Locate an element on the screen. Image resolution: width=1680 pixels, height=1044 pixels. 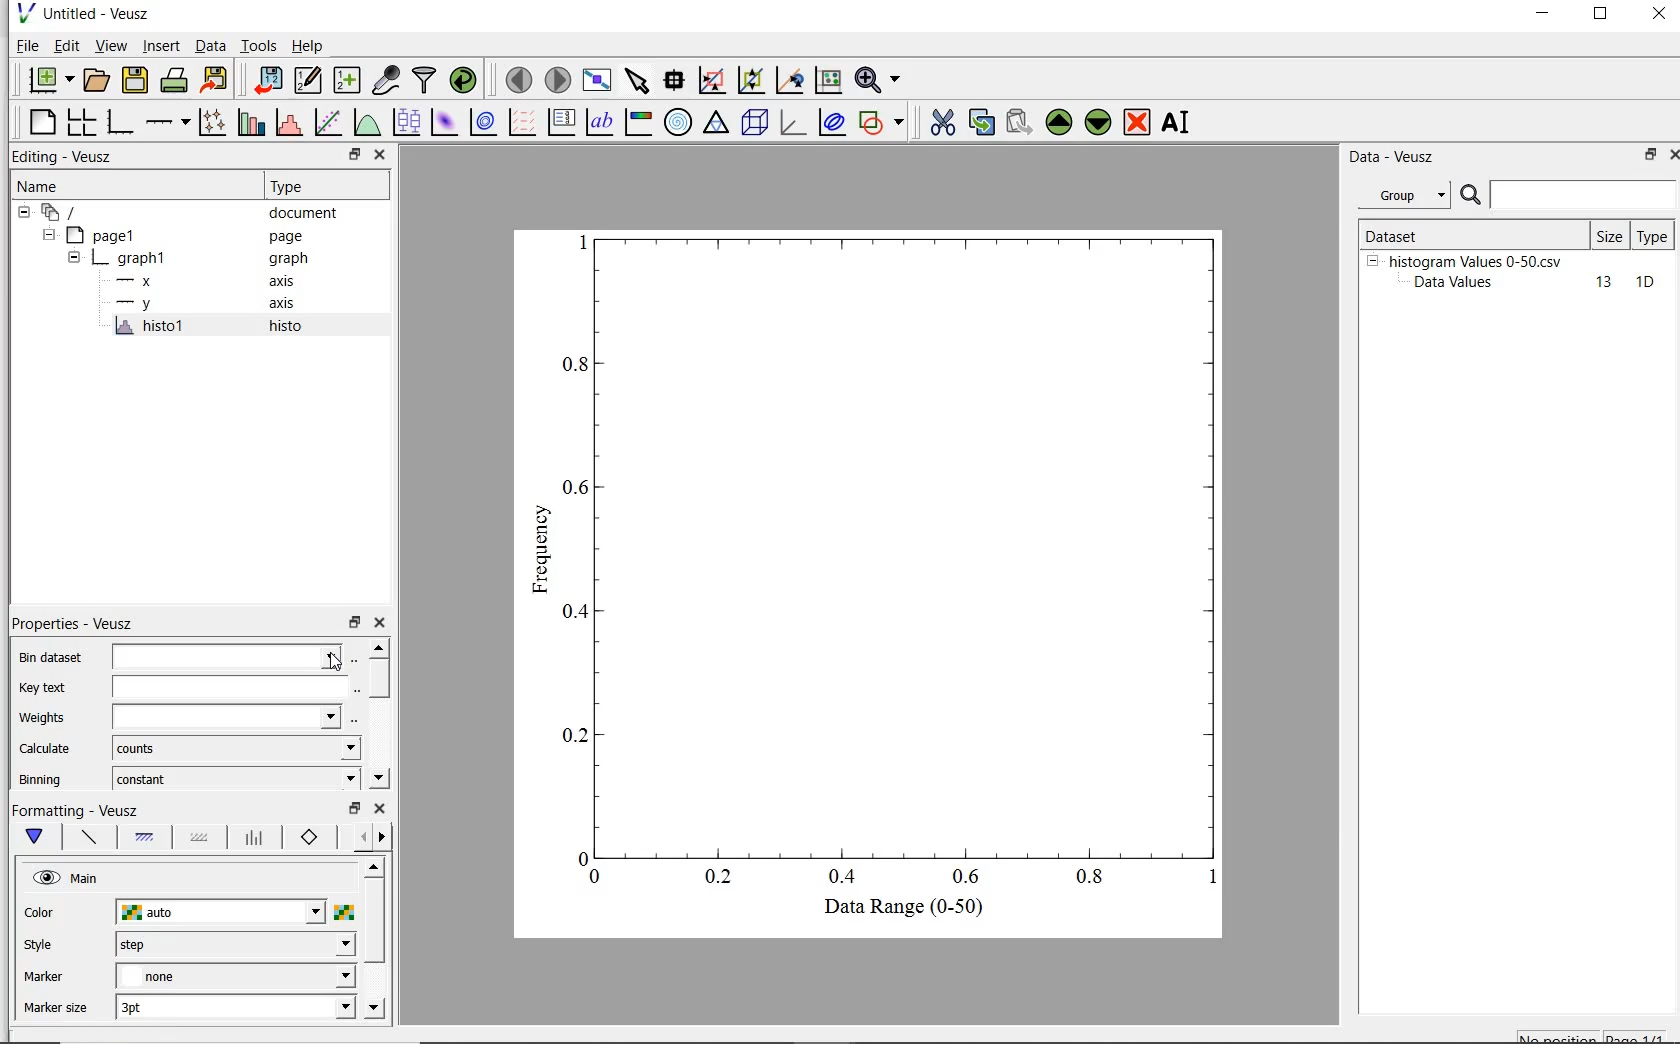
close is located at coordinates (382, 623).